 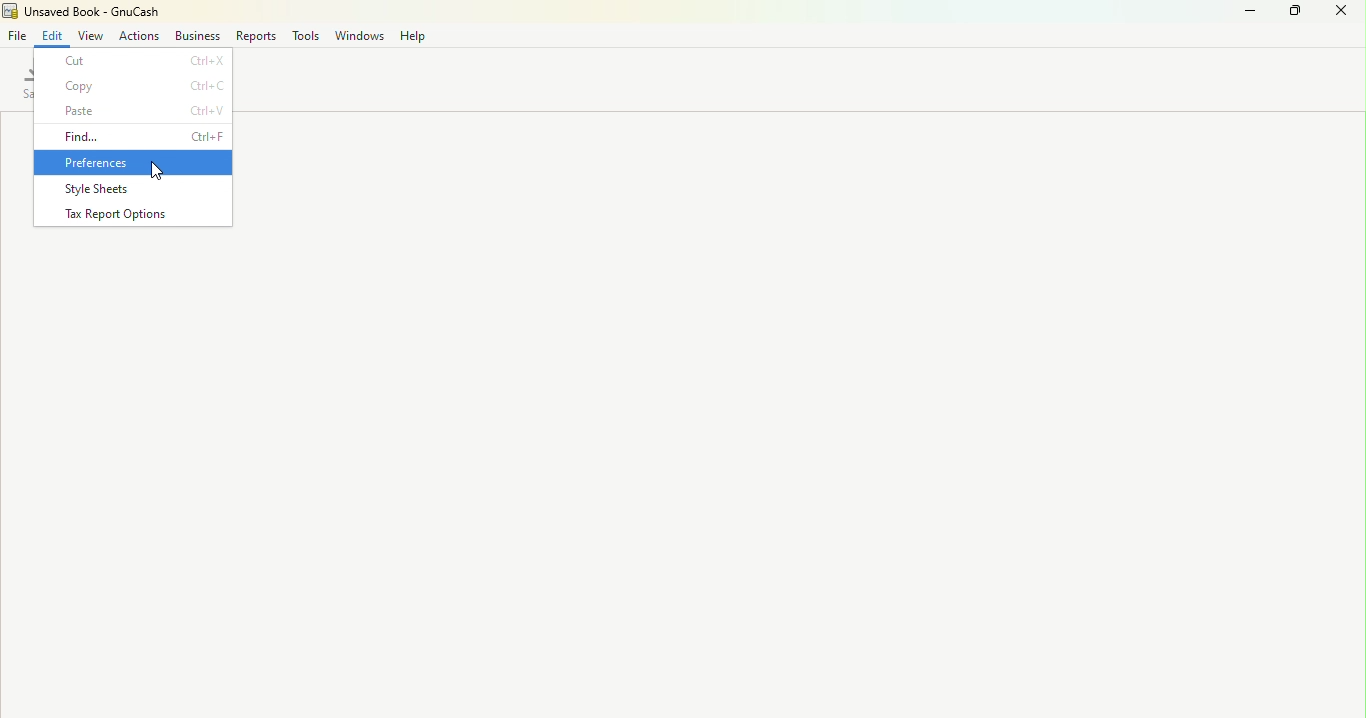 I want to click on Help, so click(x=413, y=38).